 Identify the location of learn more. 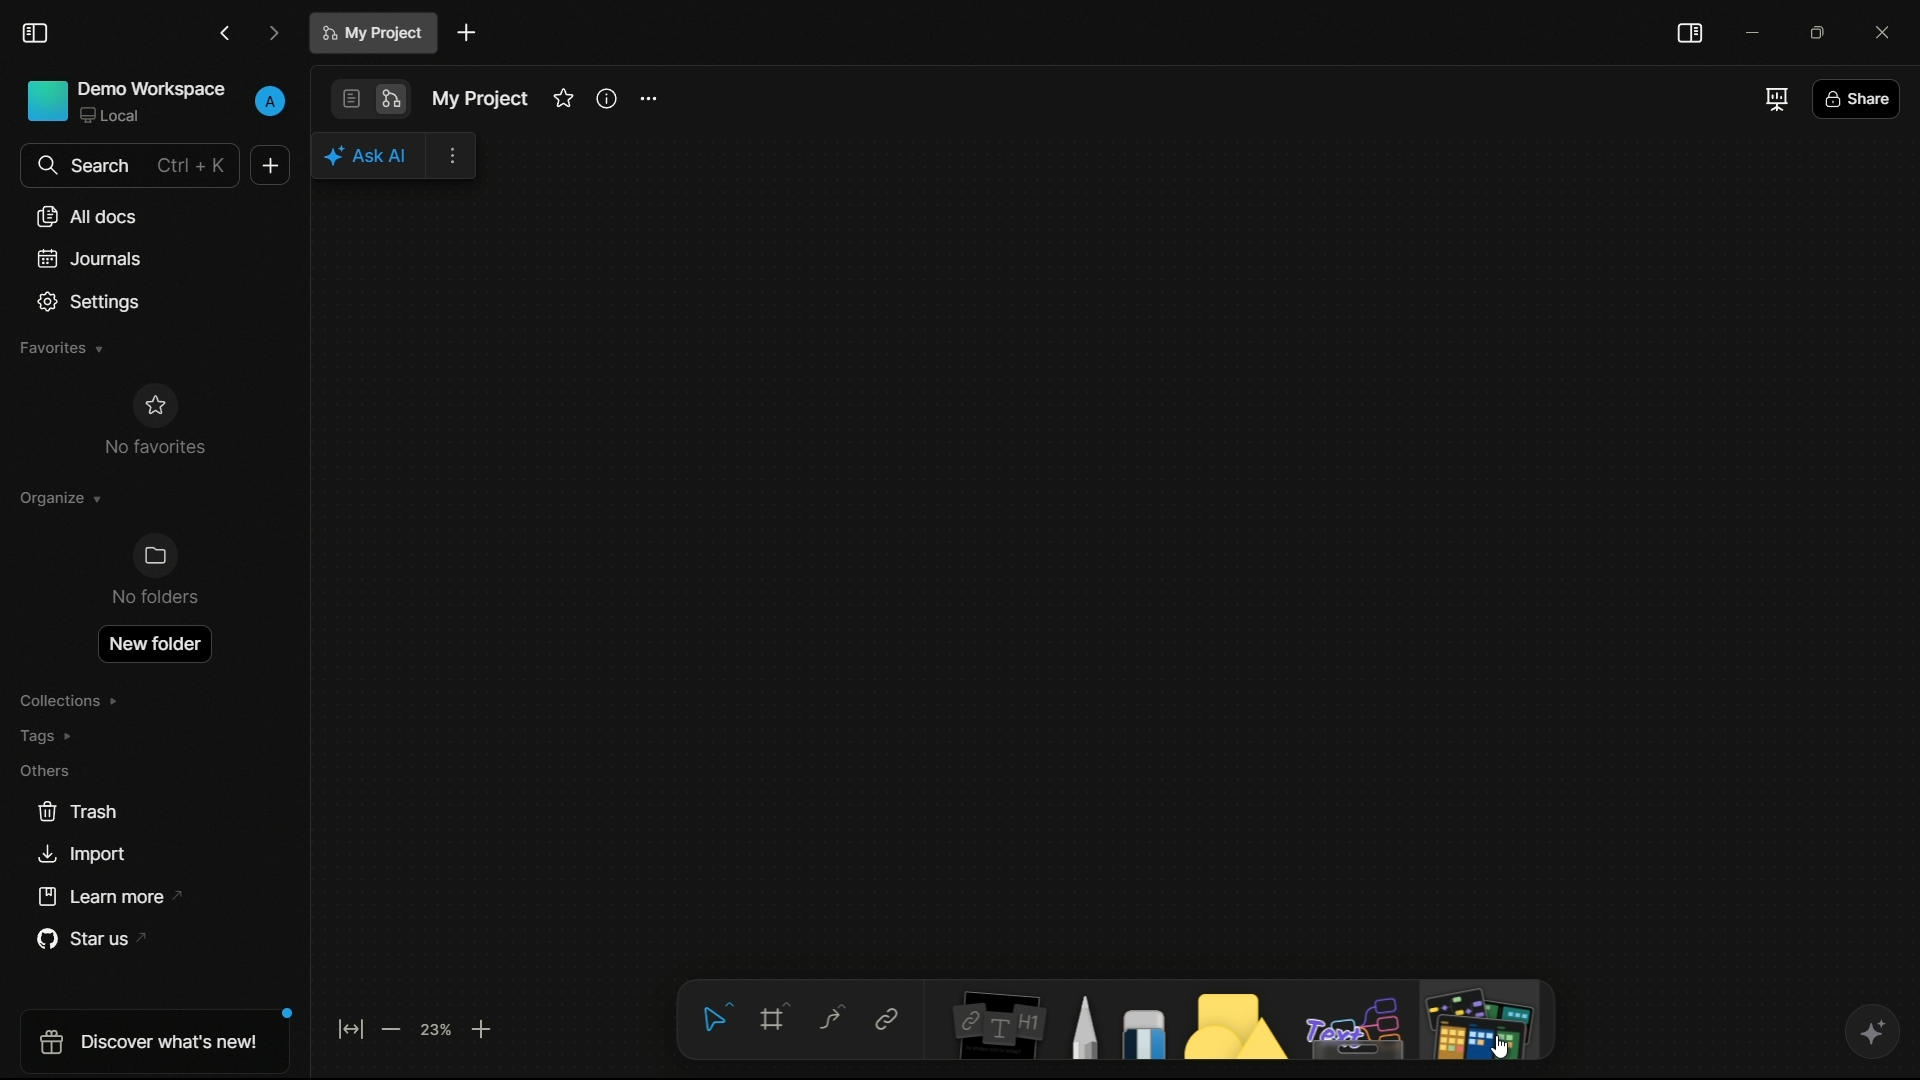
(114, 897).